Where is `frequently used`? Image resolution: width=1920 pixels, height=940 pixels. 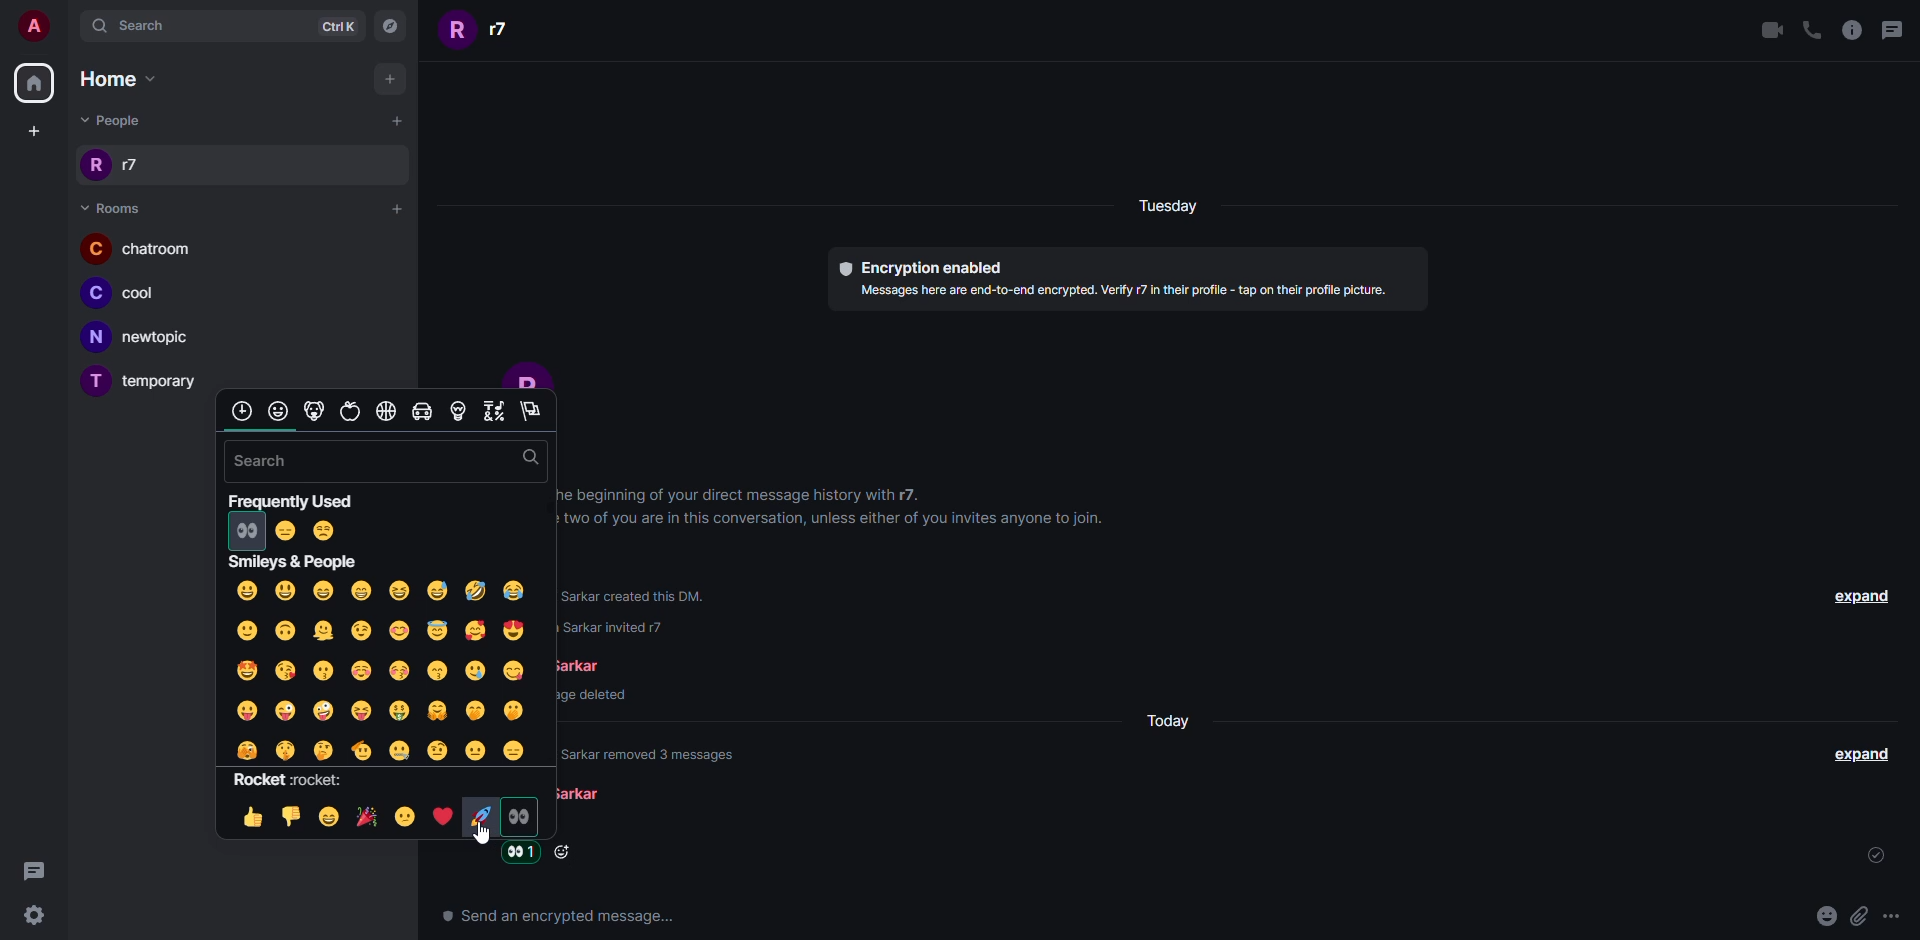 frequently used is located at coordinates (295, 501).